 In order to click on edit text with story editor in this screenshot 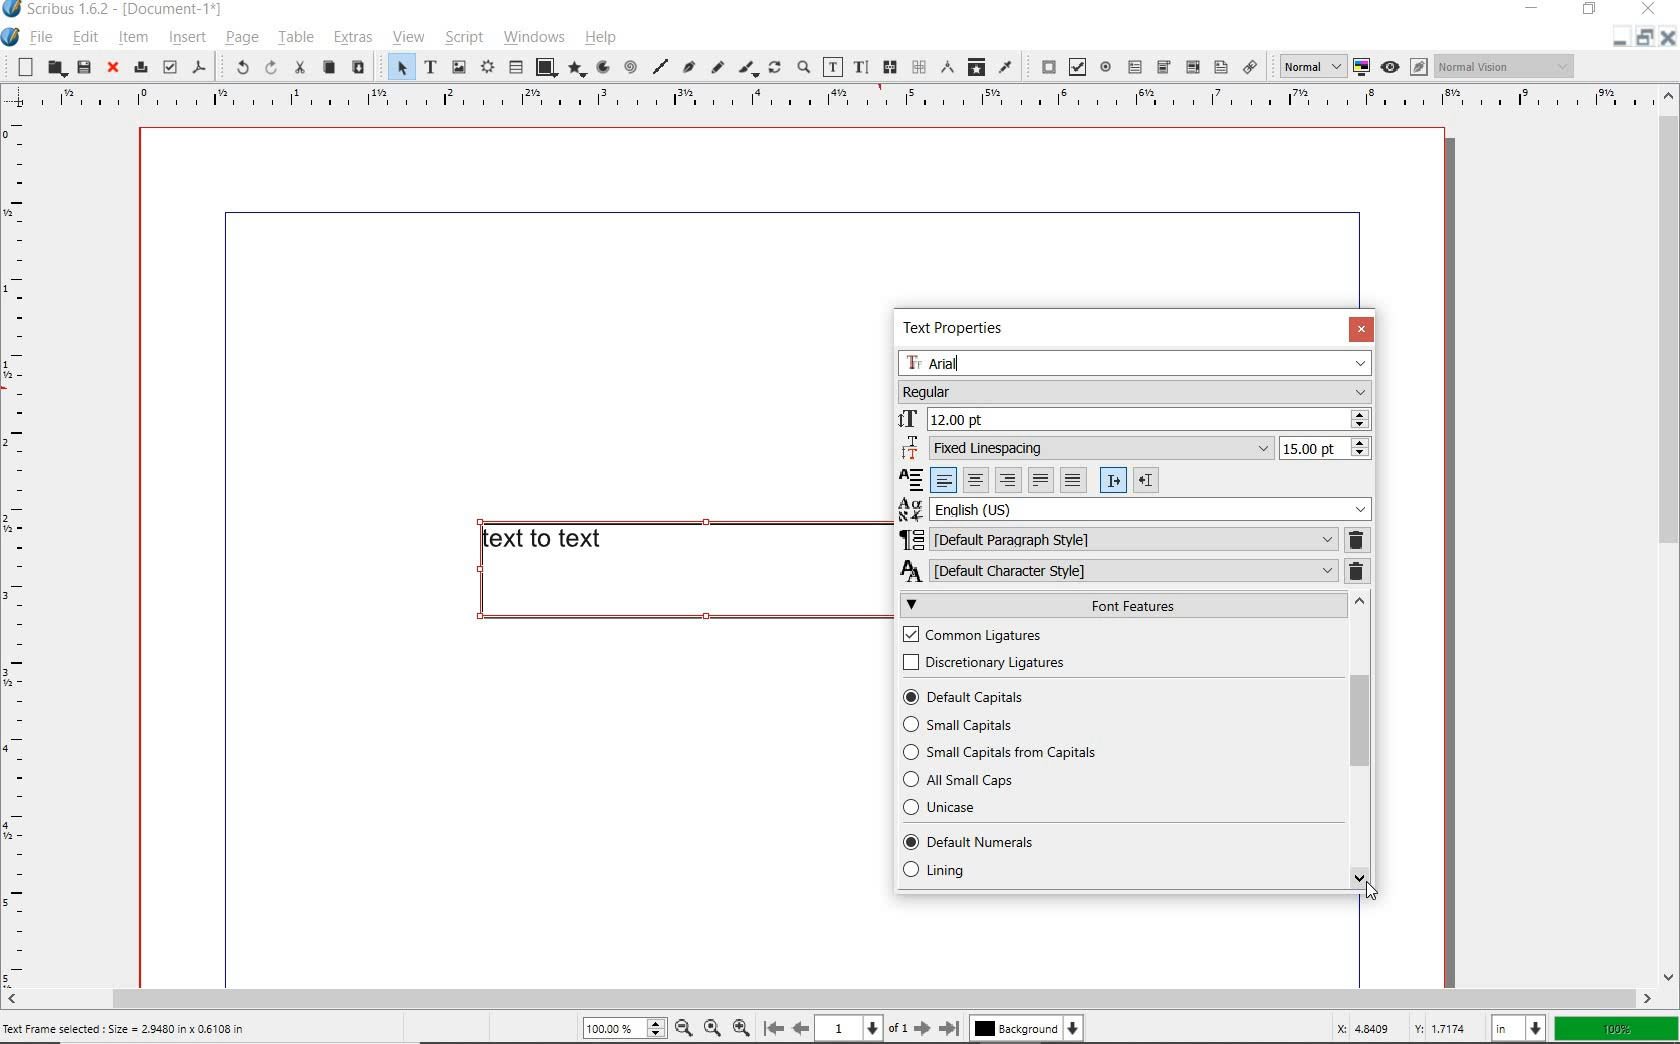, I will do `click(860, 67)`.